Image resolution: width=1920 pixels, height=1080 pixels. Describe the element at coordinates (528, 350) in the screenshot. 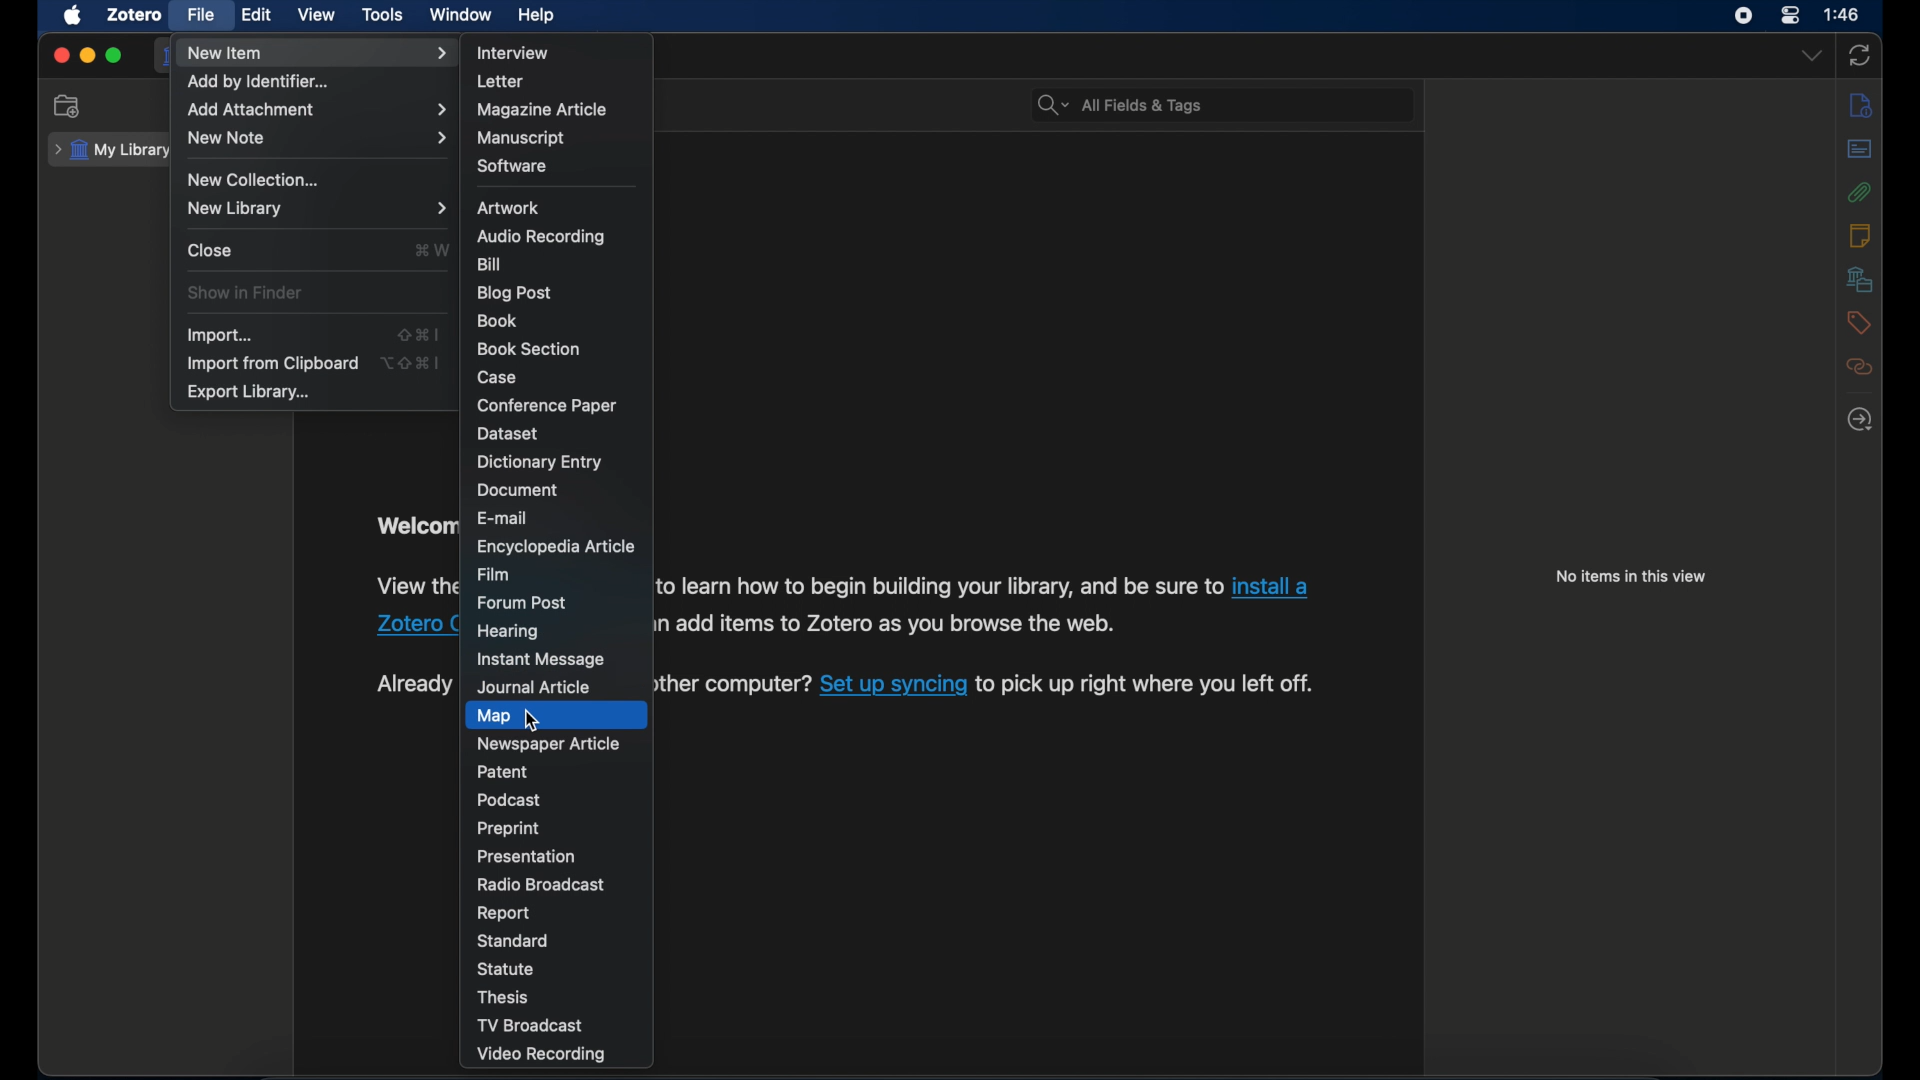

I see `book section` at that location.